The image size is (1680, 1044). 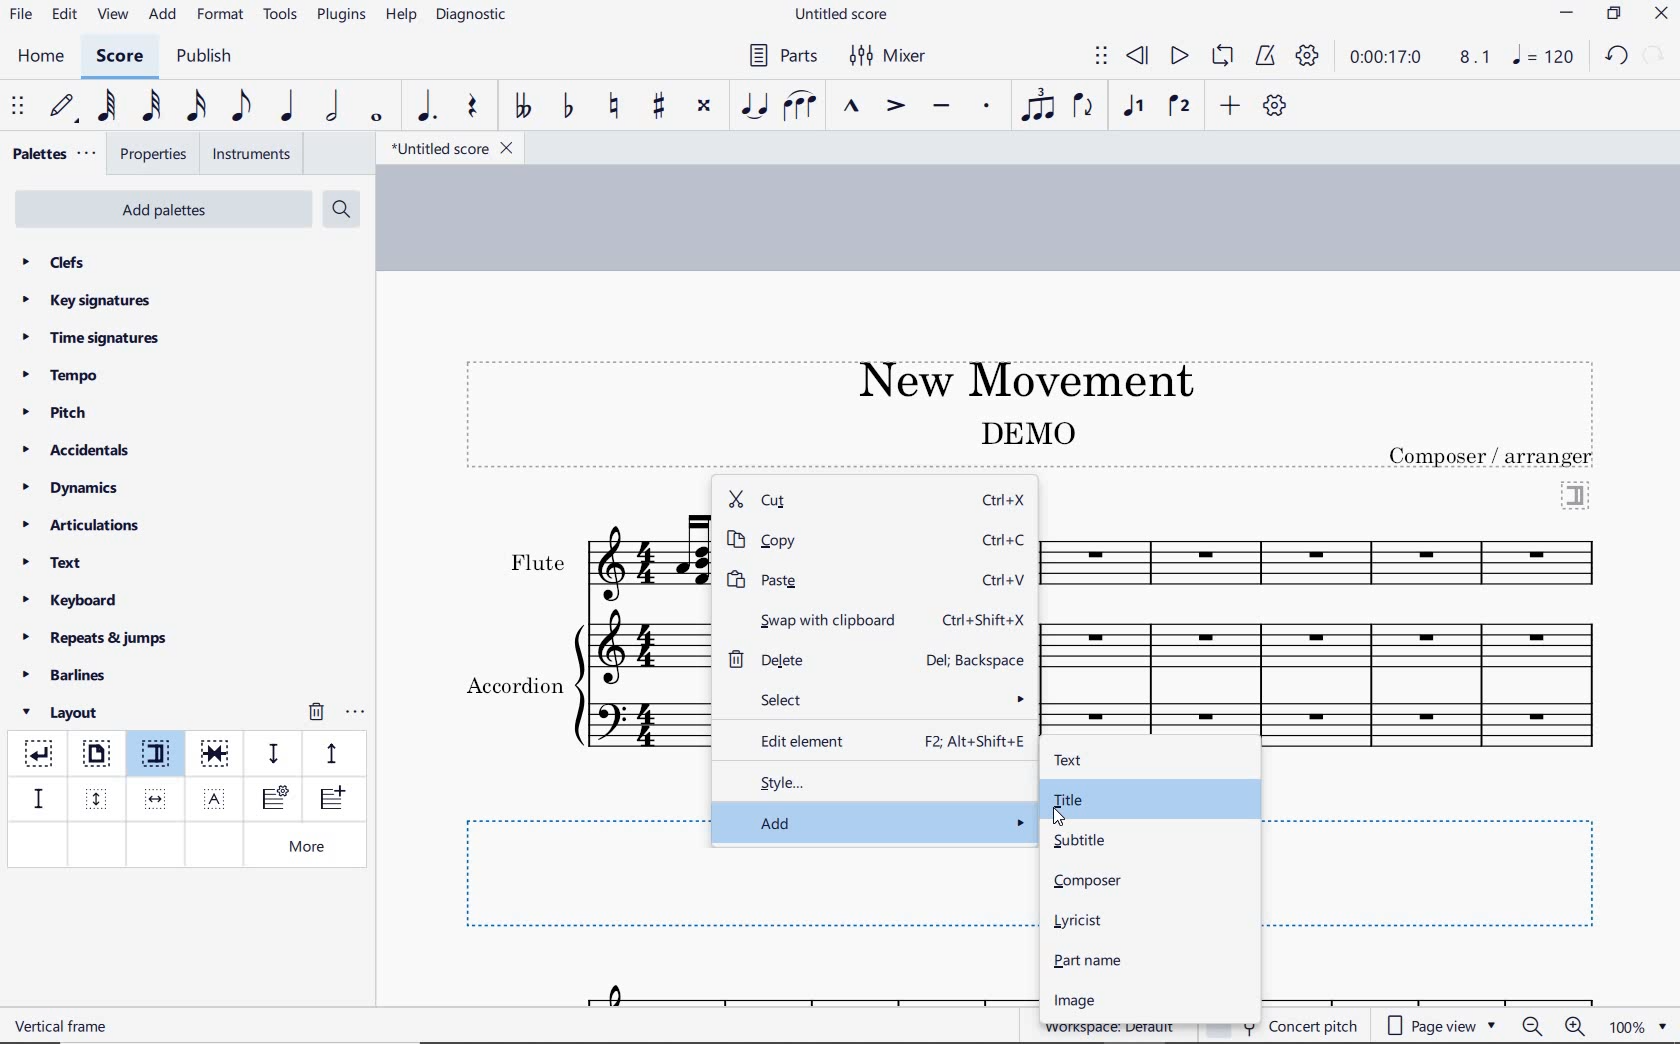 What do you see at coordinates (1264, 56) in the screenshot?
I see `metronome` at bounding box center [1264, 56].